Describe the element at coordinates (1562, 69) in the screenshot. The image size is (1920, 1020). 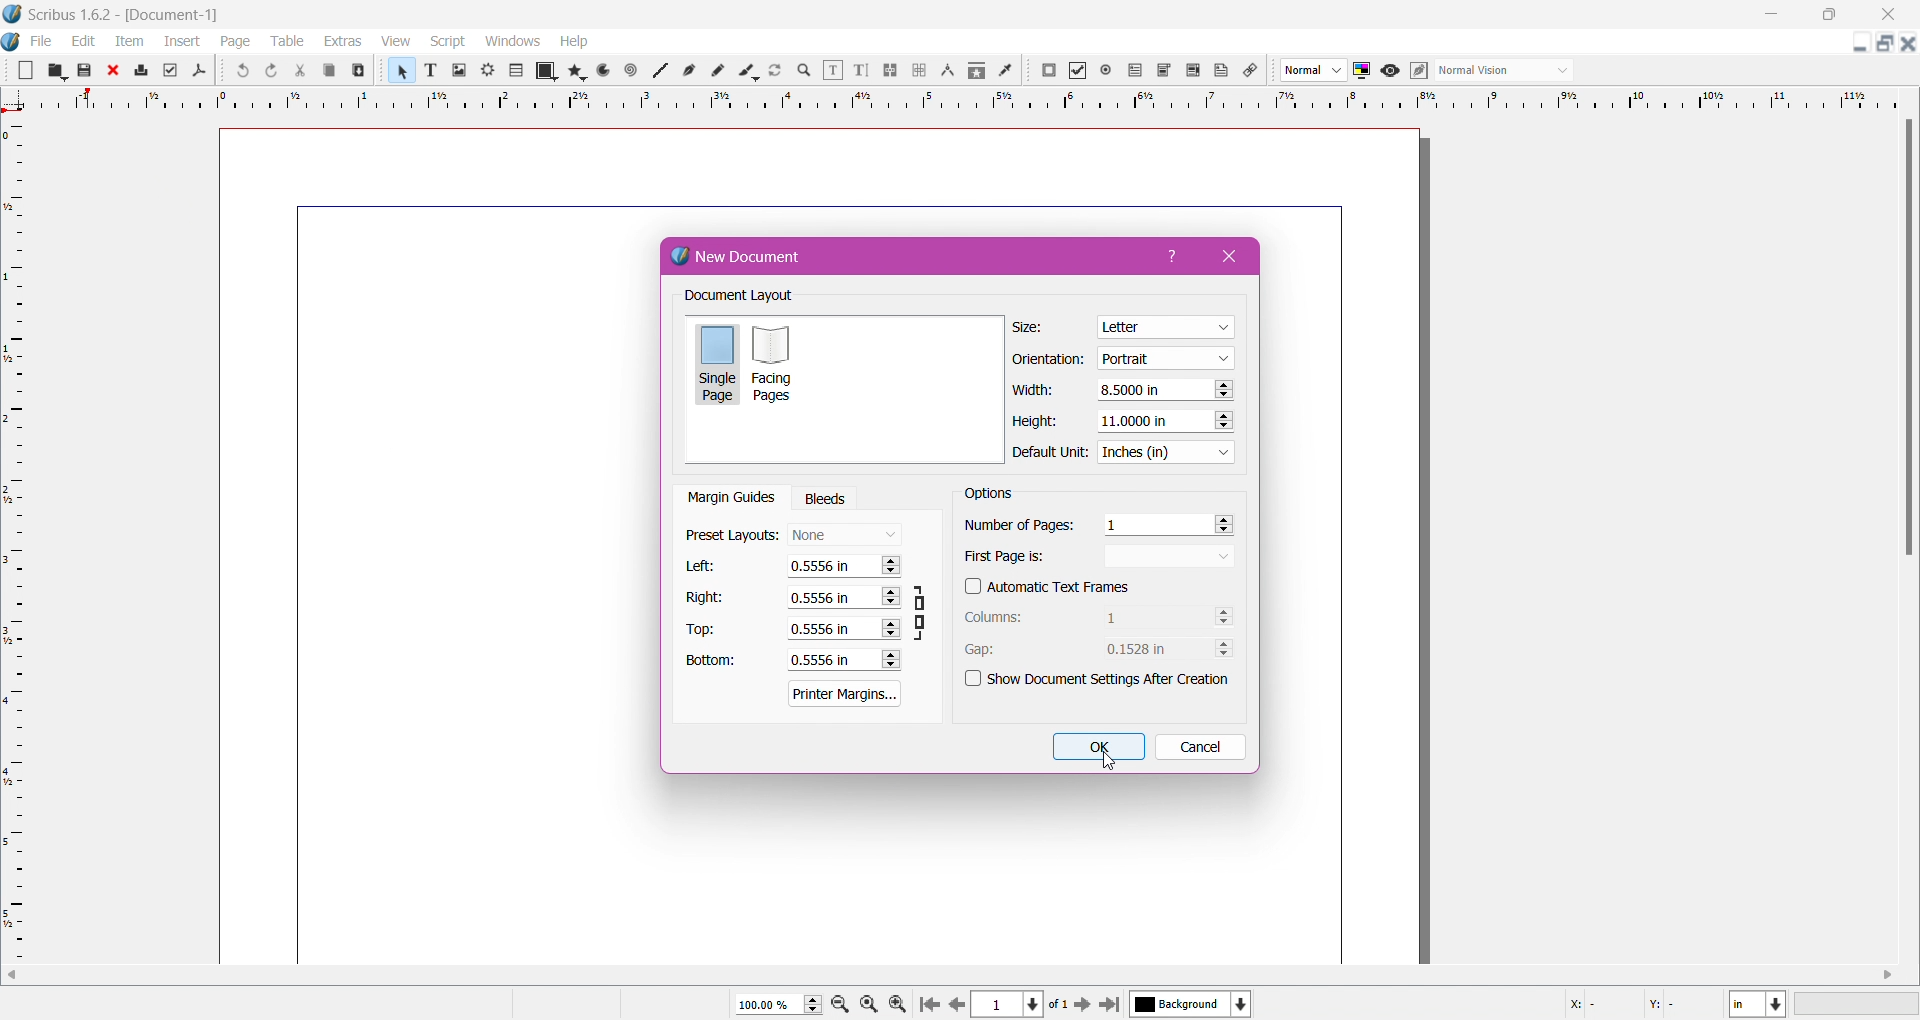
I see `Drop down menu` at that location.